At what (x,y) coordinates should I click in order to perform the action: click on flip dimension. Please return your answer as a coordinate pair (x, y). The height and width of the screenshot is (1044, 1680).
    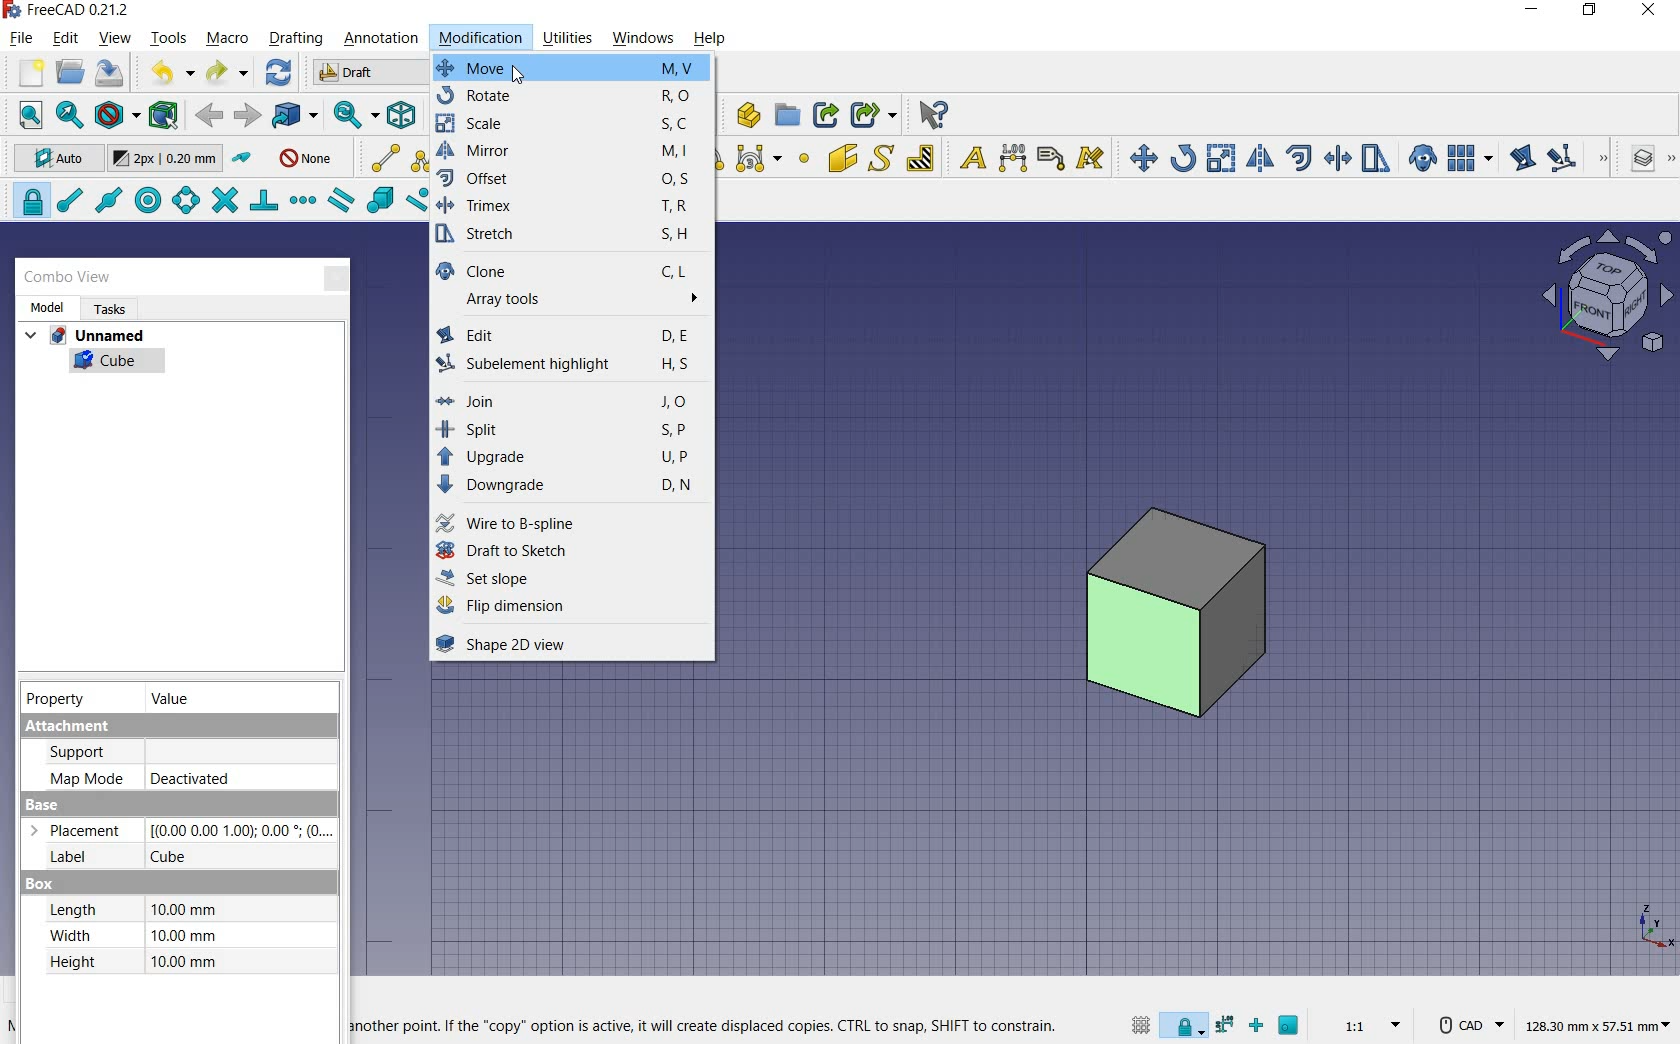
    Looking at the image, I should click on (567, 606).